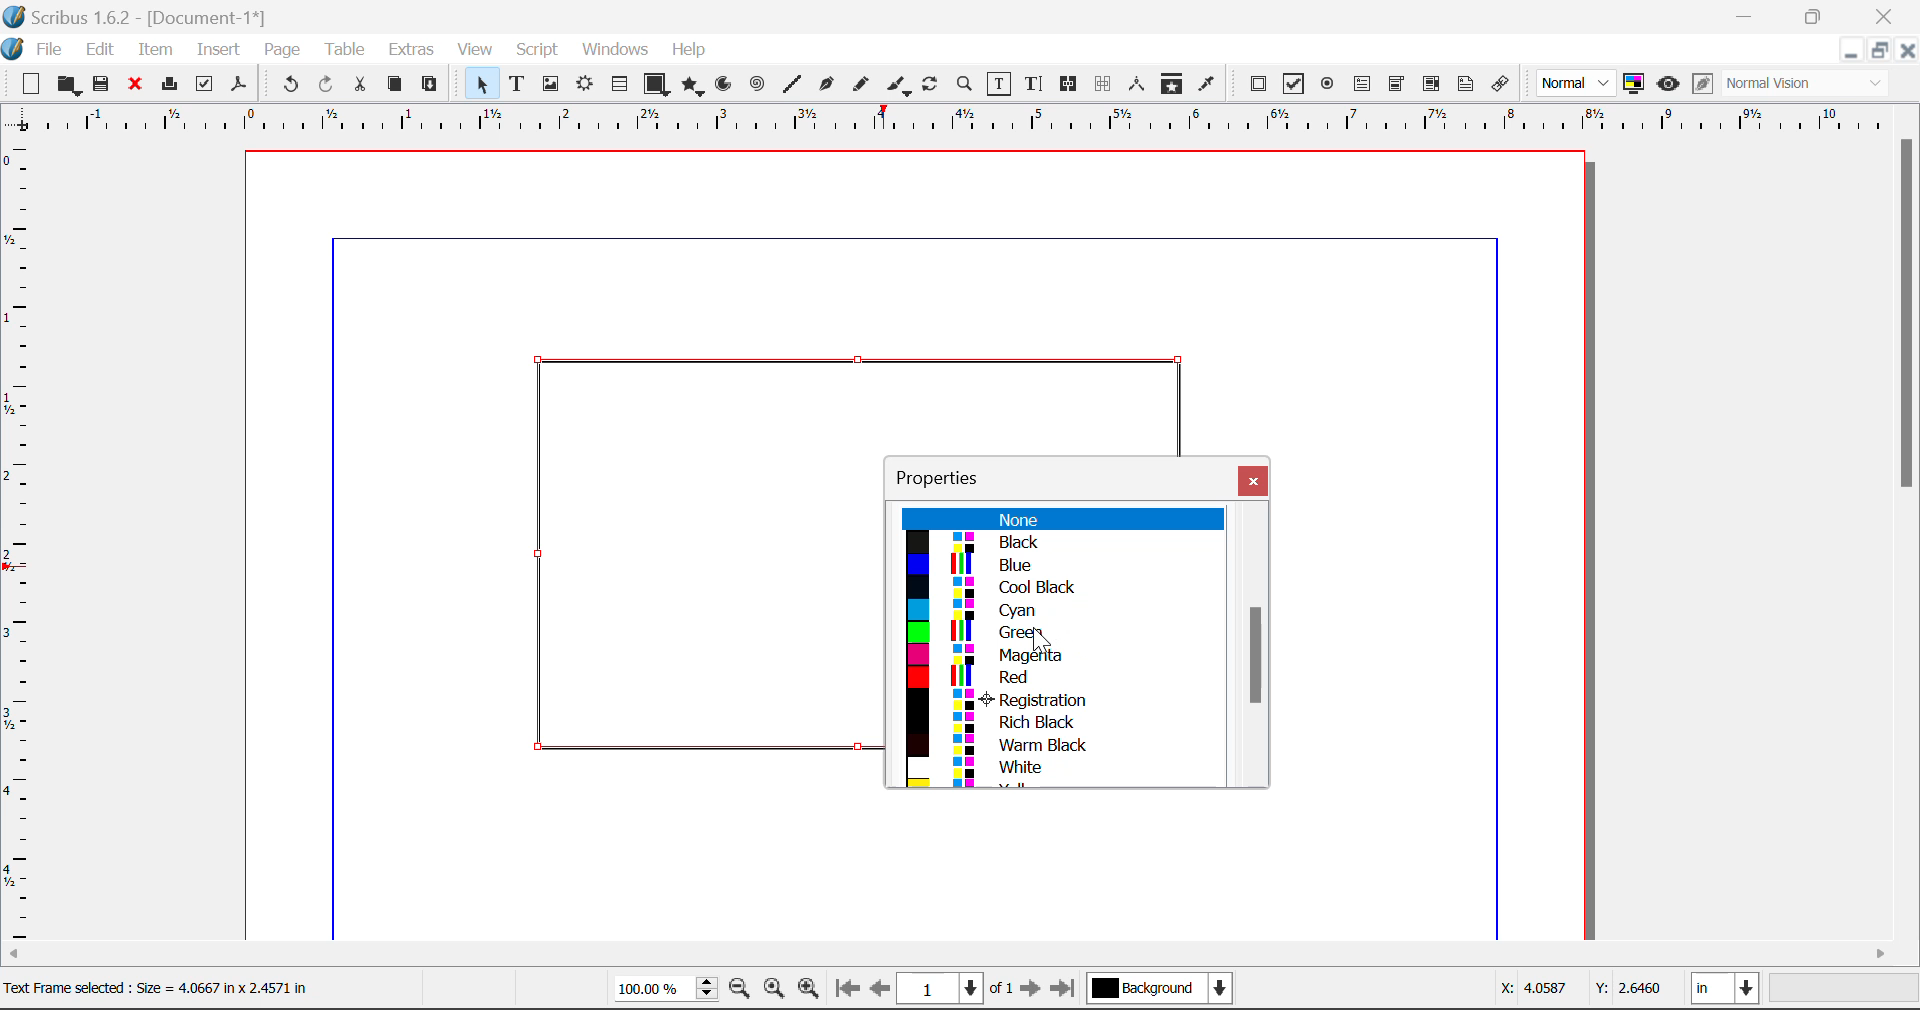 The image size is (1920, 1010). What do you see at coordinates (1294, 84) in the screenshot?
I see `Pdf Checkbox` at bounding box center [1294, 84].